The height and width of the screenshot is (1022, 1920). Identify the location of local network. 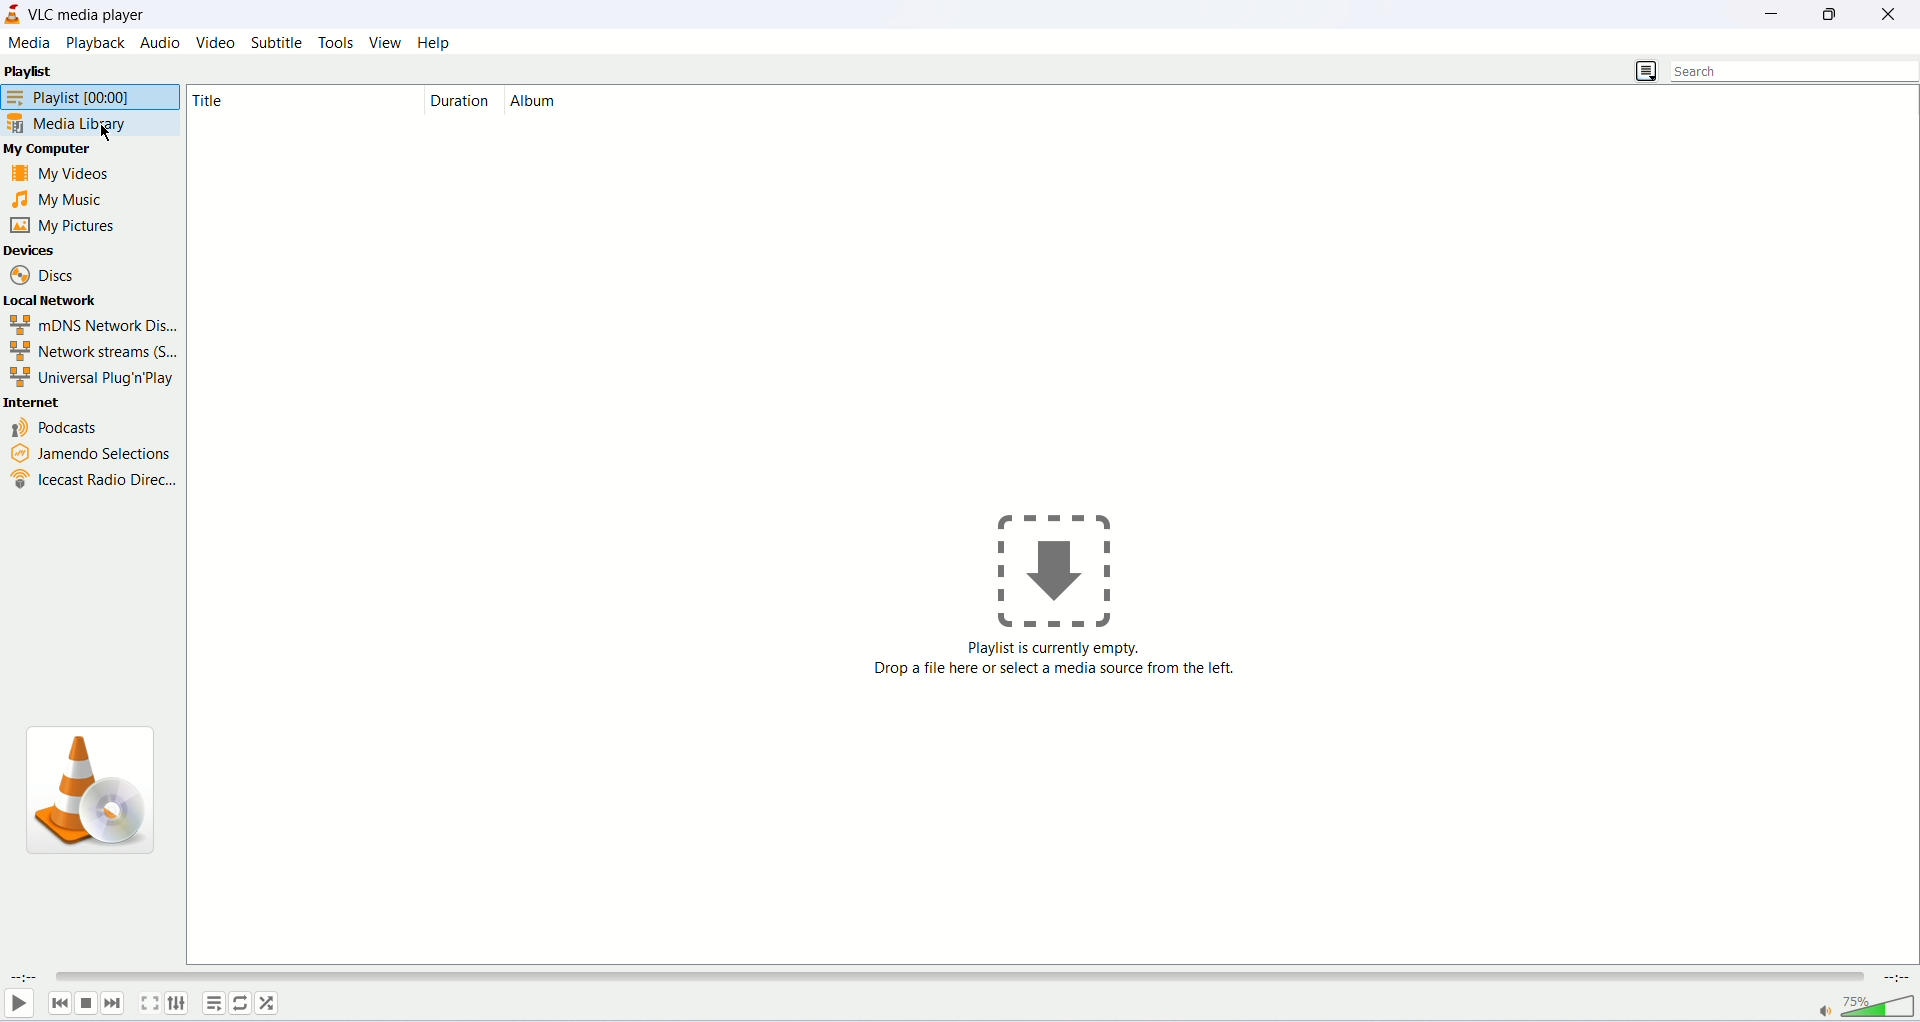
(52, 299).